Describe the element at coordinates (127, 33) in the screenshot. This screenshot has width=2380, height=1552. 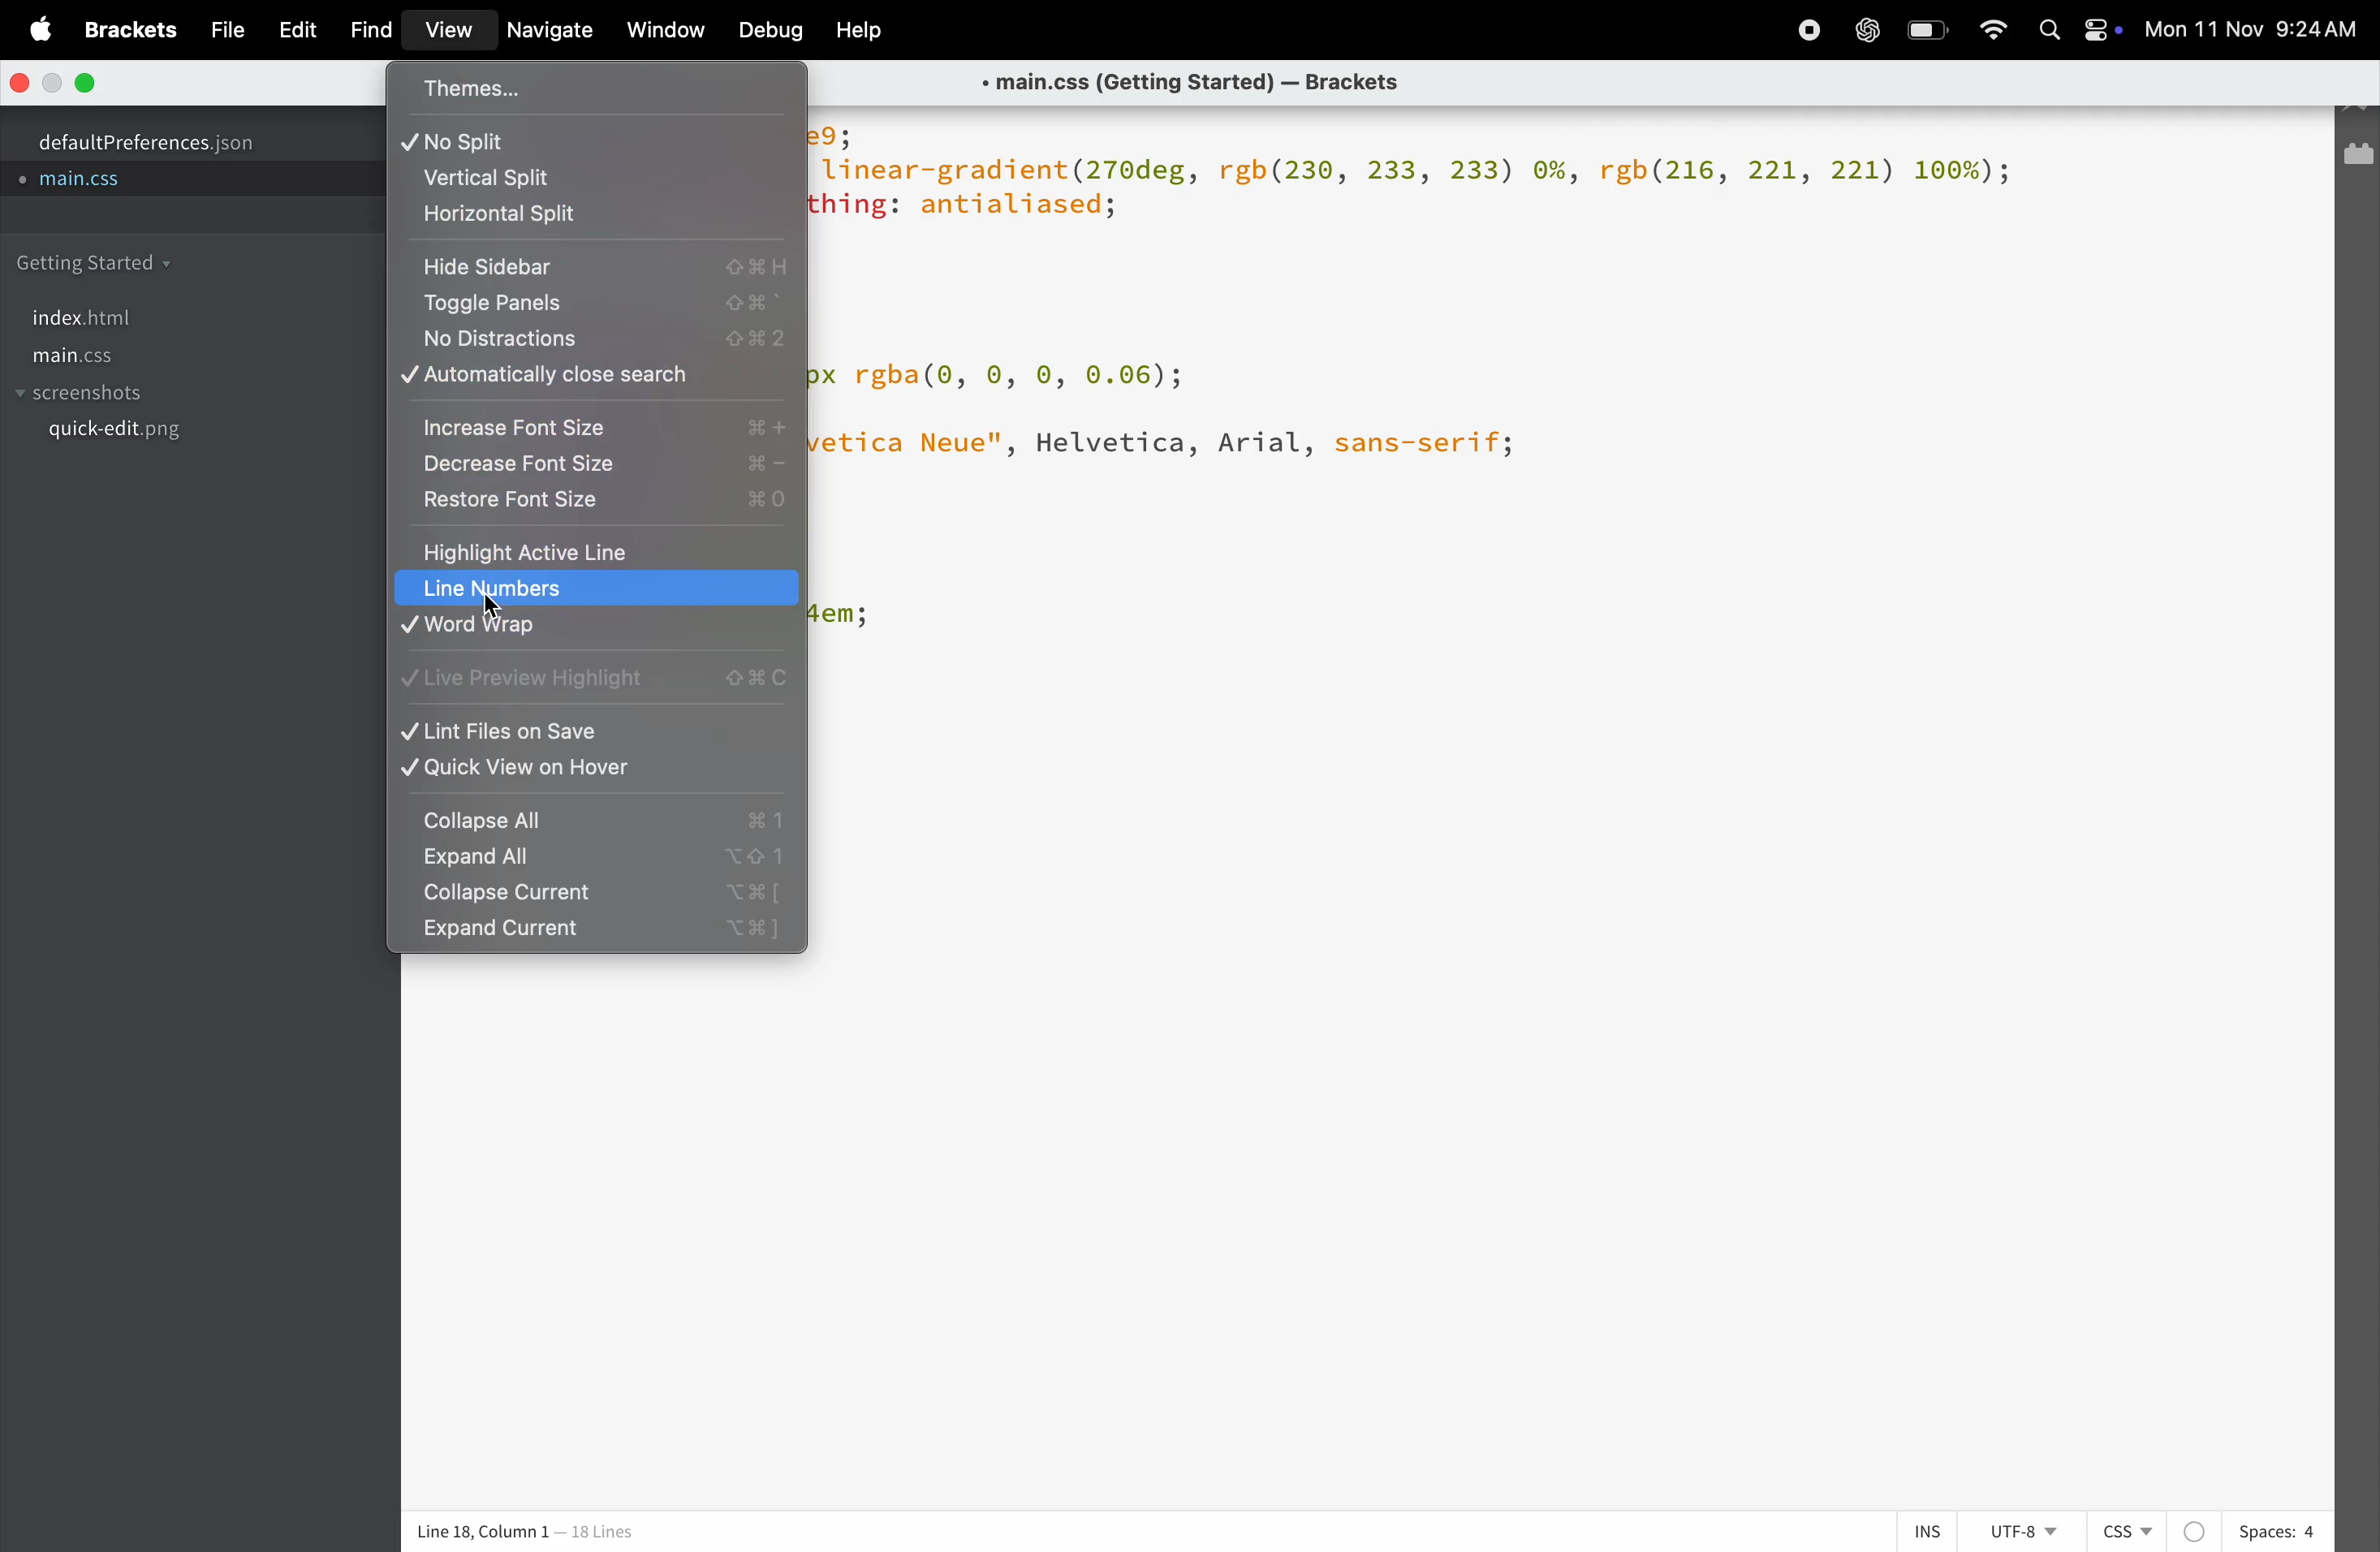
I see `brackets` at that location.